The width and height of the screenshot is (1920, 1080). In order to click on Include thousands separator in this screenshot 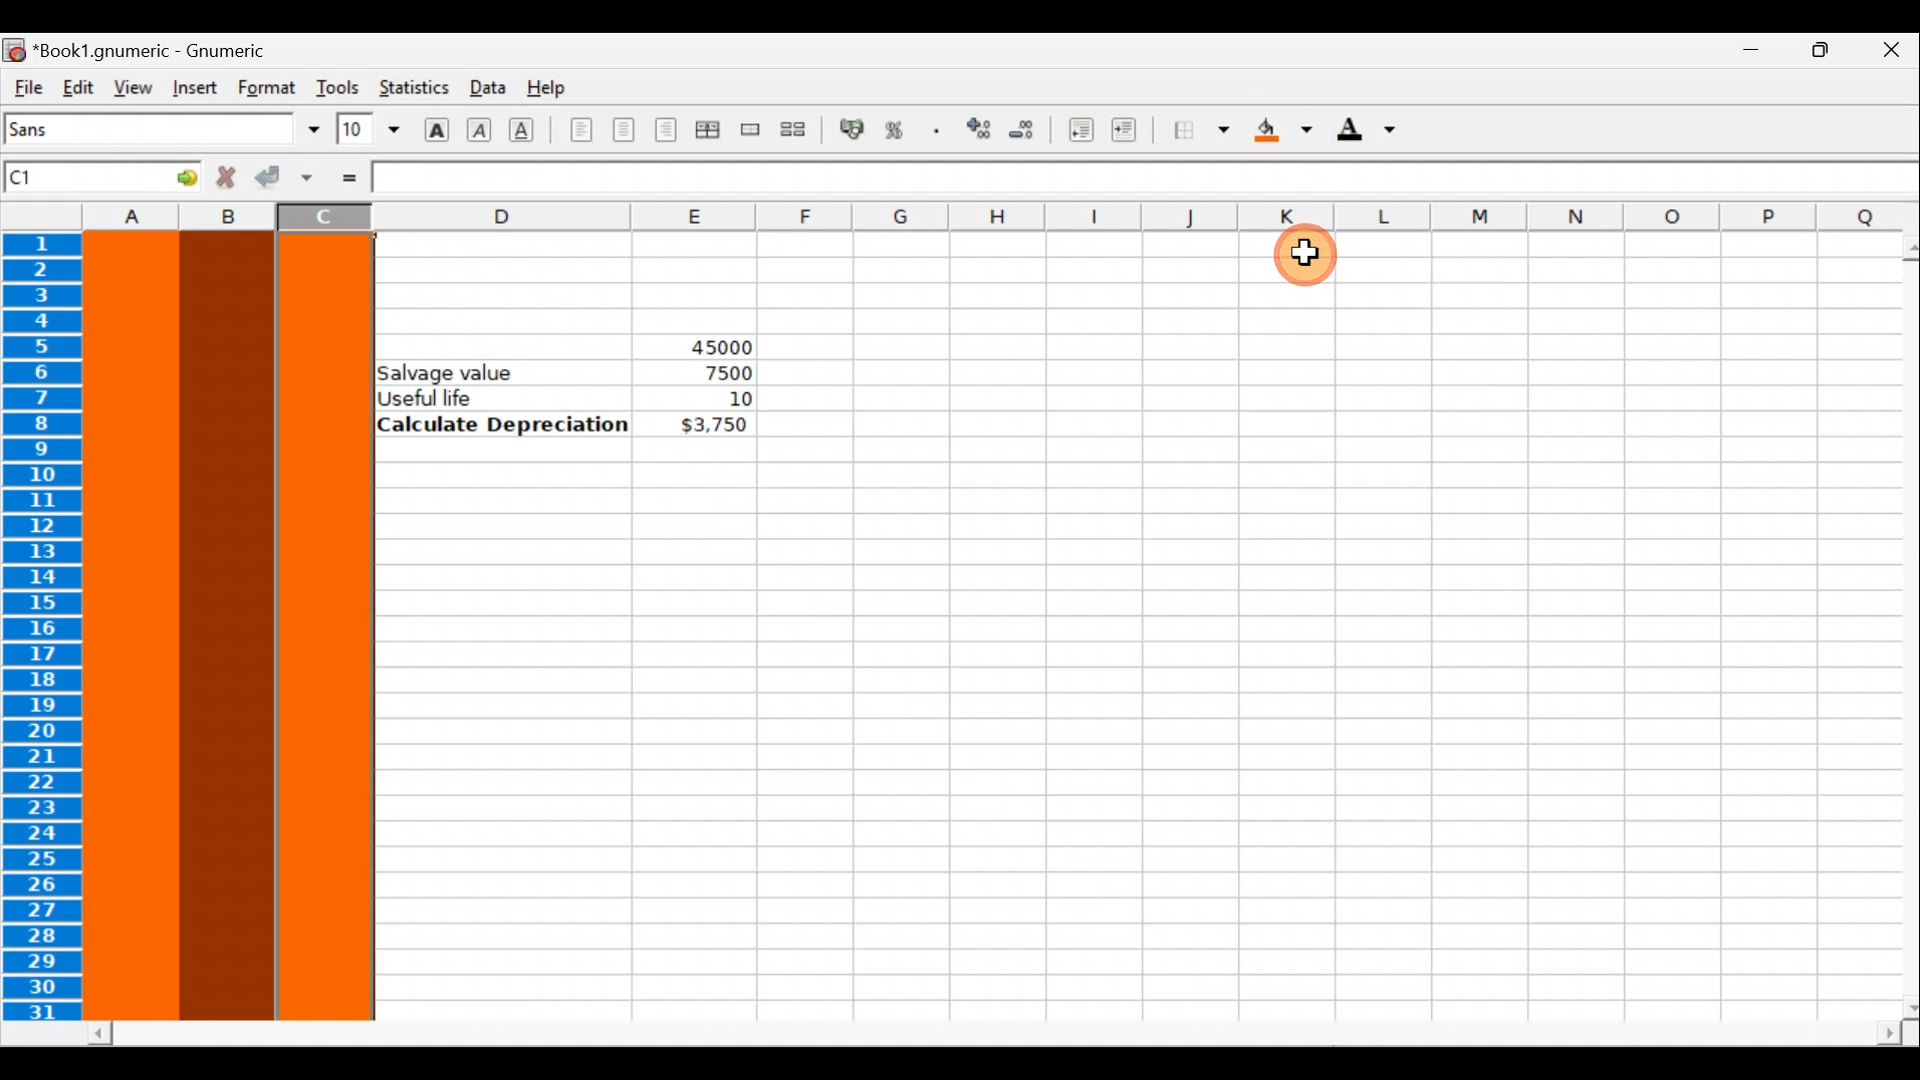, I will do `click(937, 130)`.